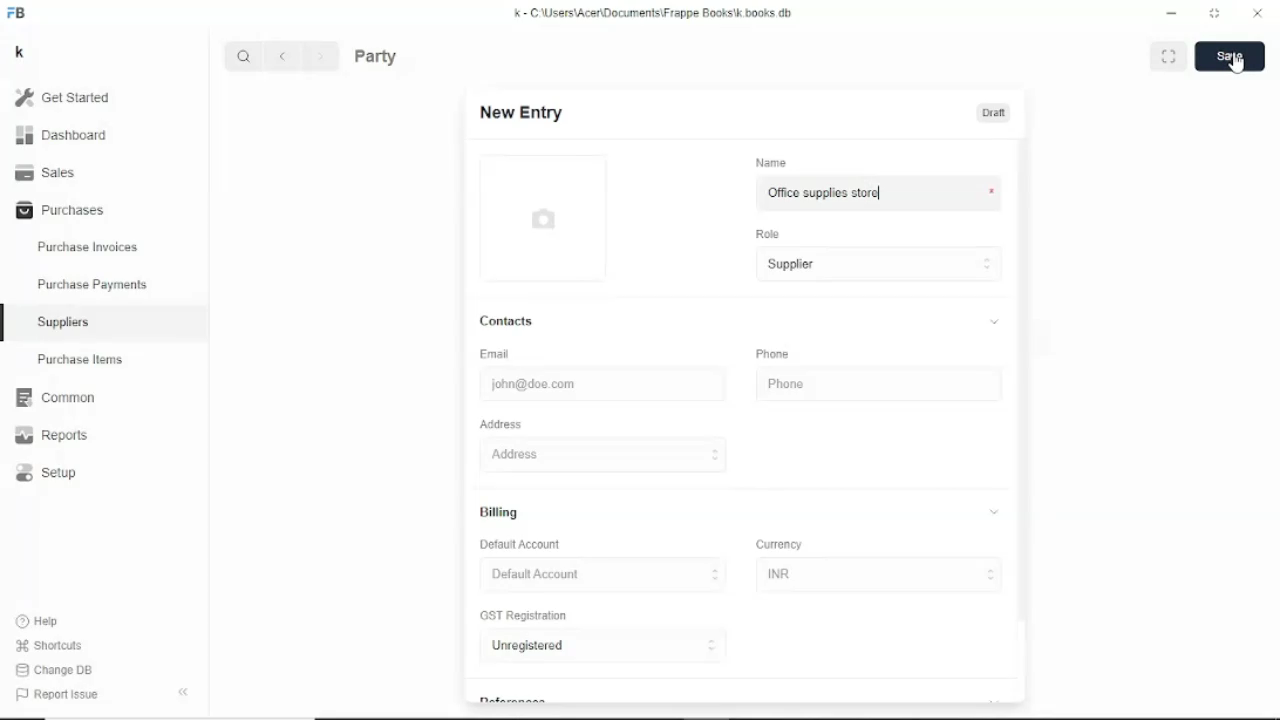 This screenshot has height=720, width=1280. Describe the element at coordinates (79, 359) in the screenshot. I see `Purchase items` at that location.